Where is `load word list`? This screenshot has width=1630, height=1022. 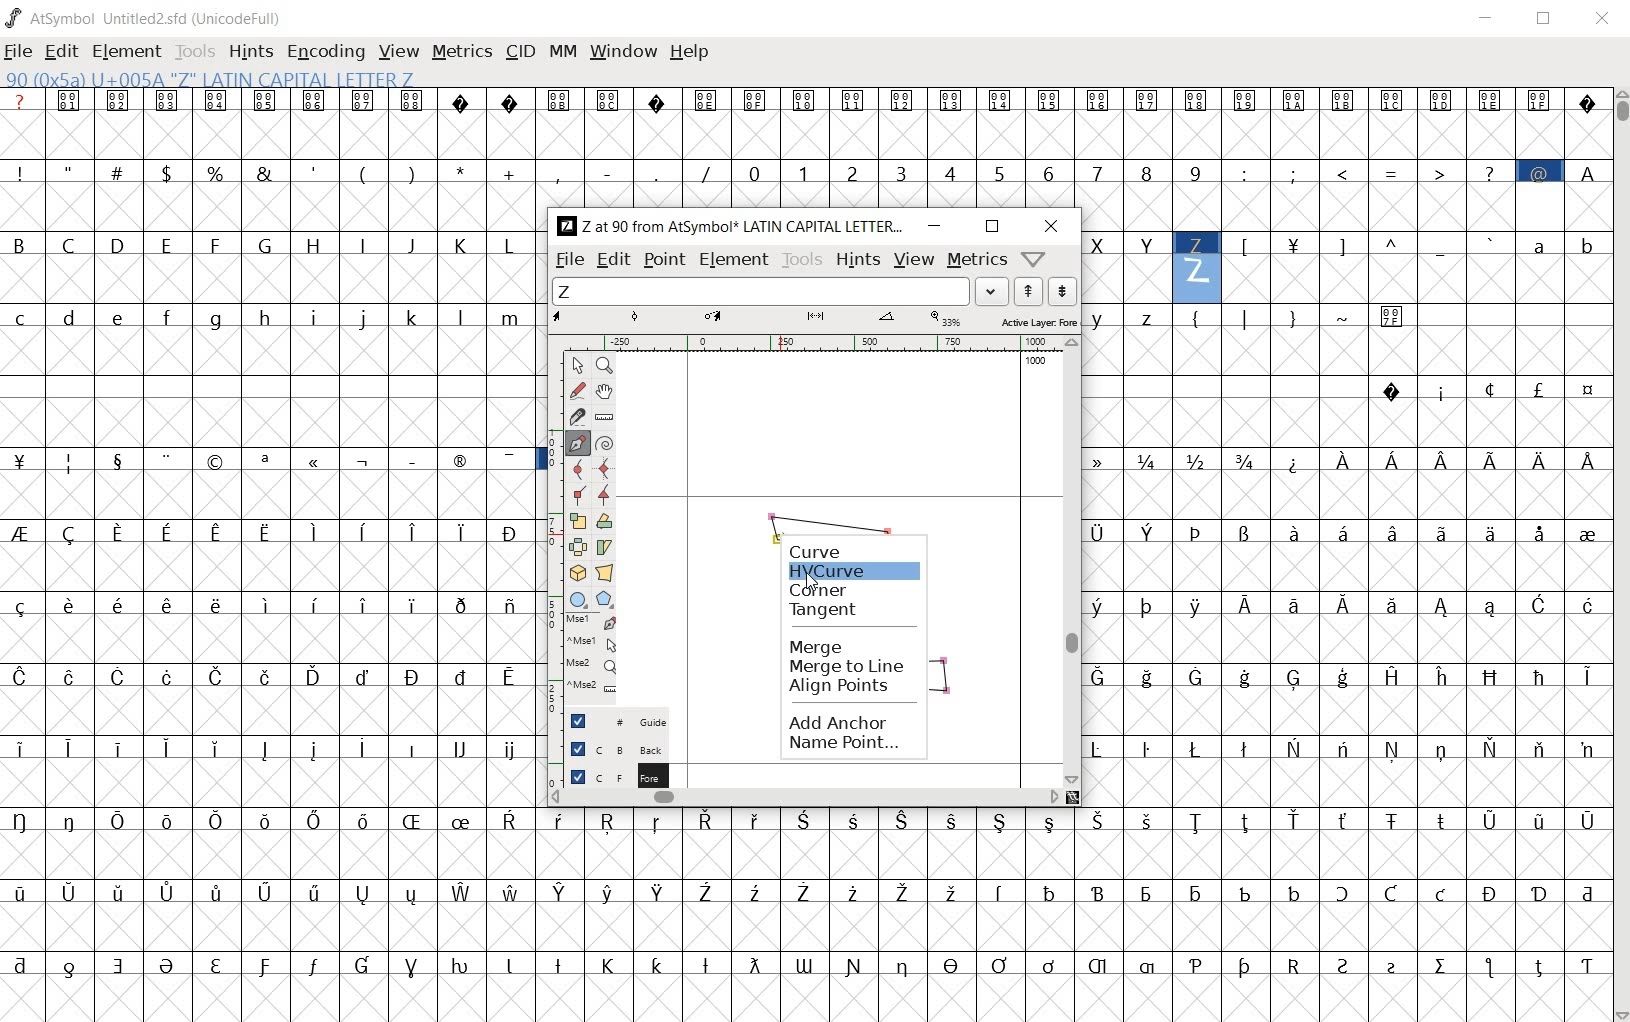
load word list is located at coordinates (783, 291).